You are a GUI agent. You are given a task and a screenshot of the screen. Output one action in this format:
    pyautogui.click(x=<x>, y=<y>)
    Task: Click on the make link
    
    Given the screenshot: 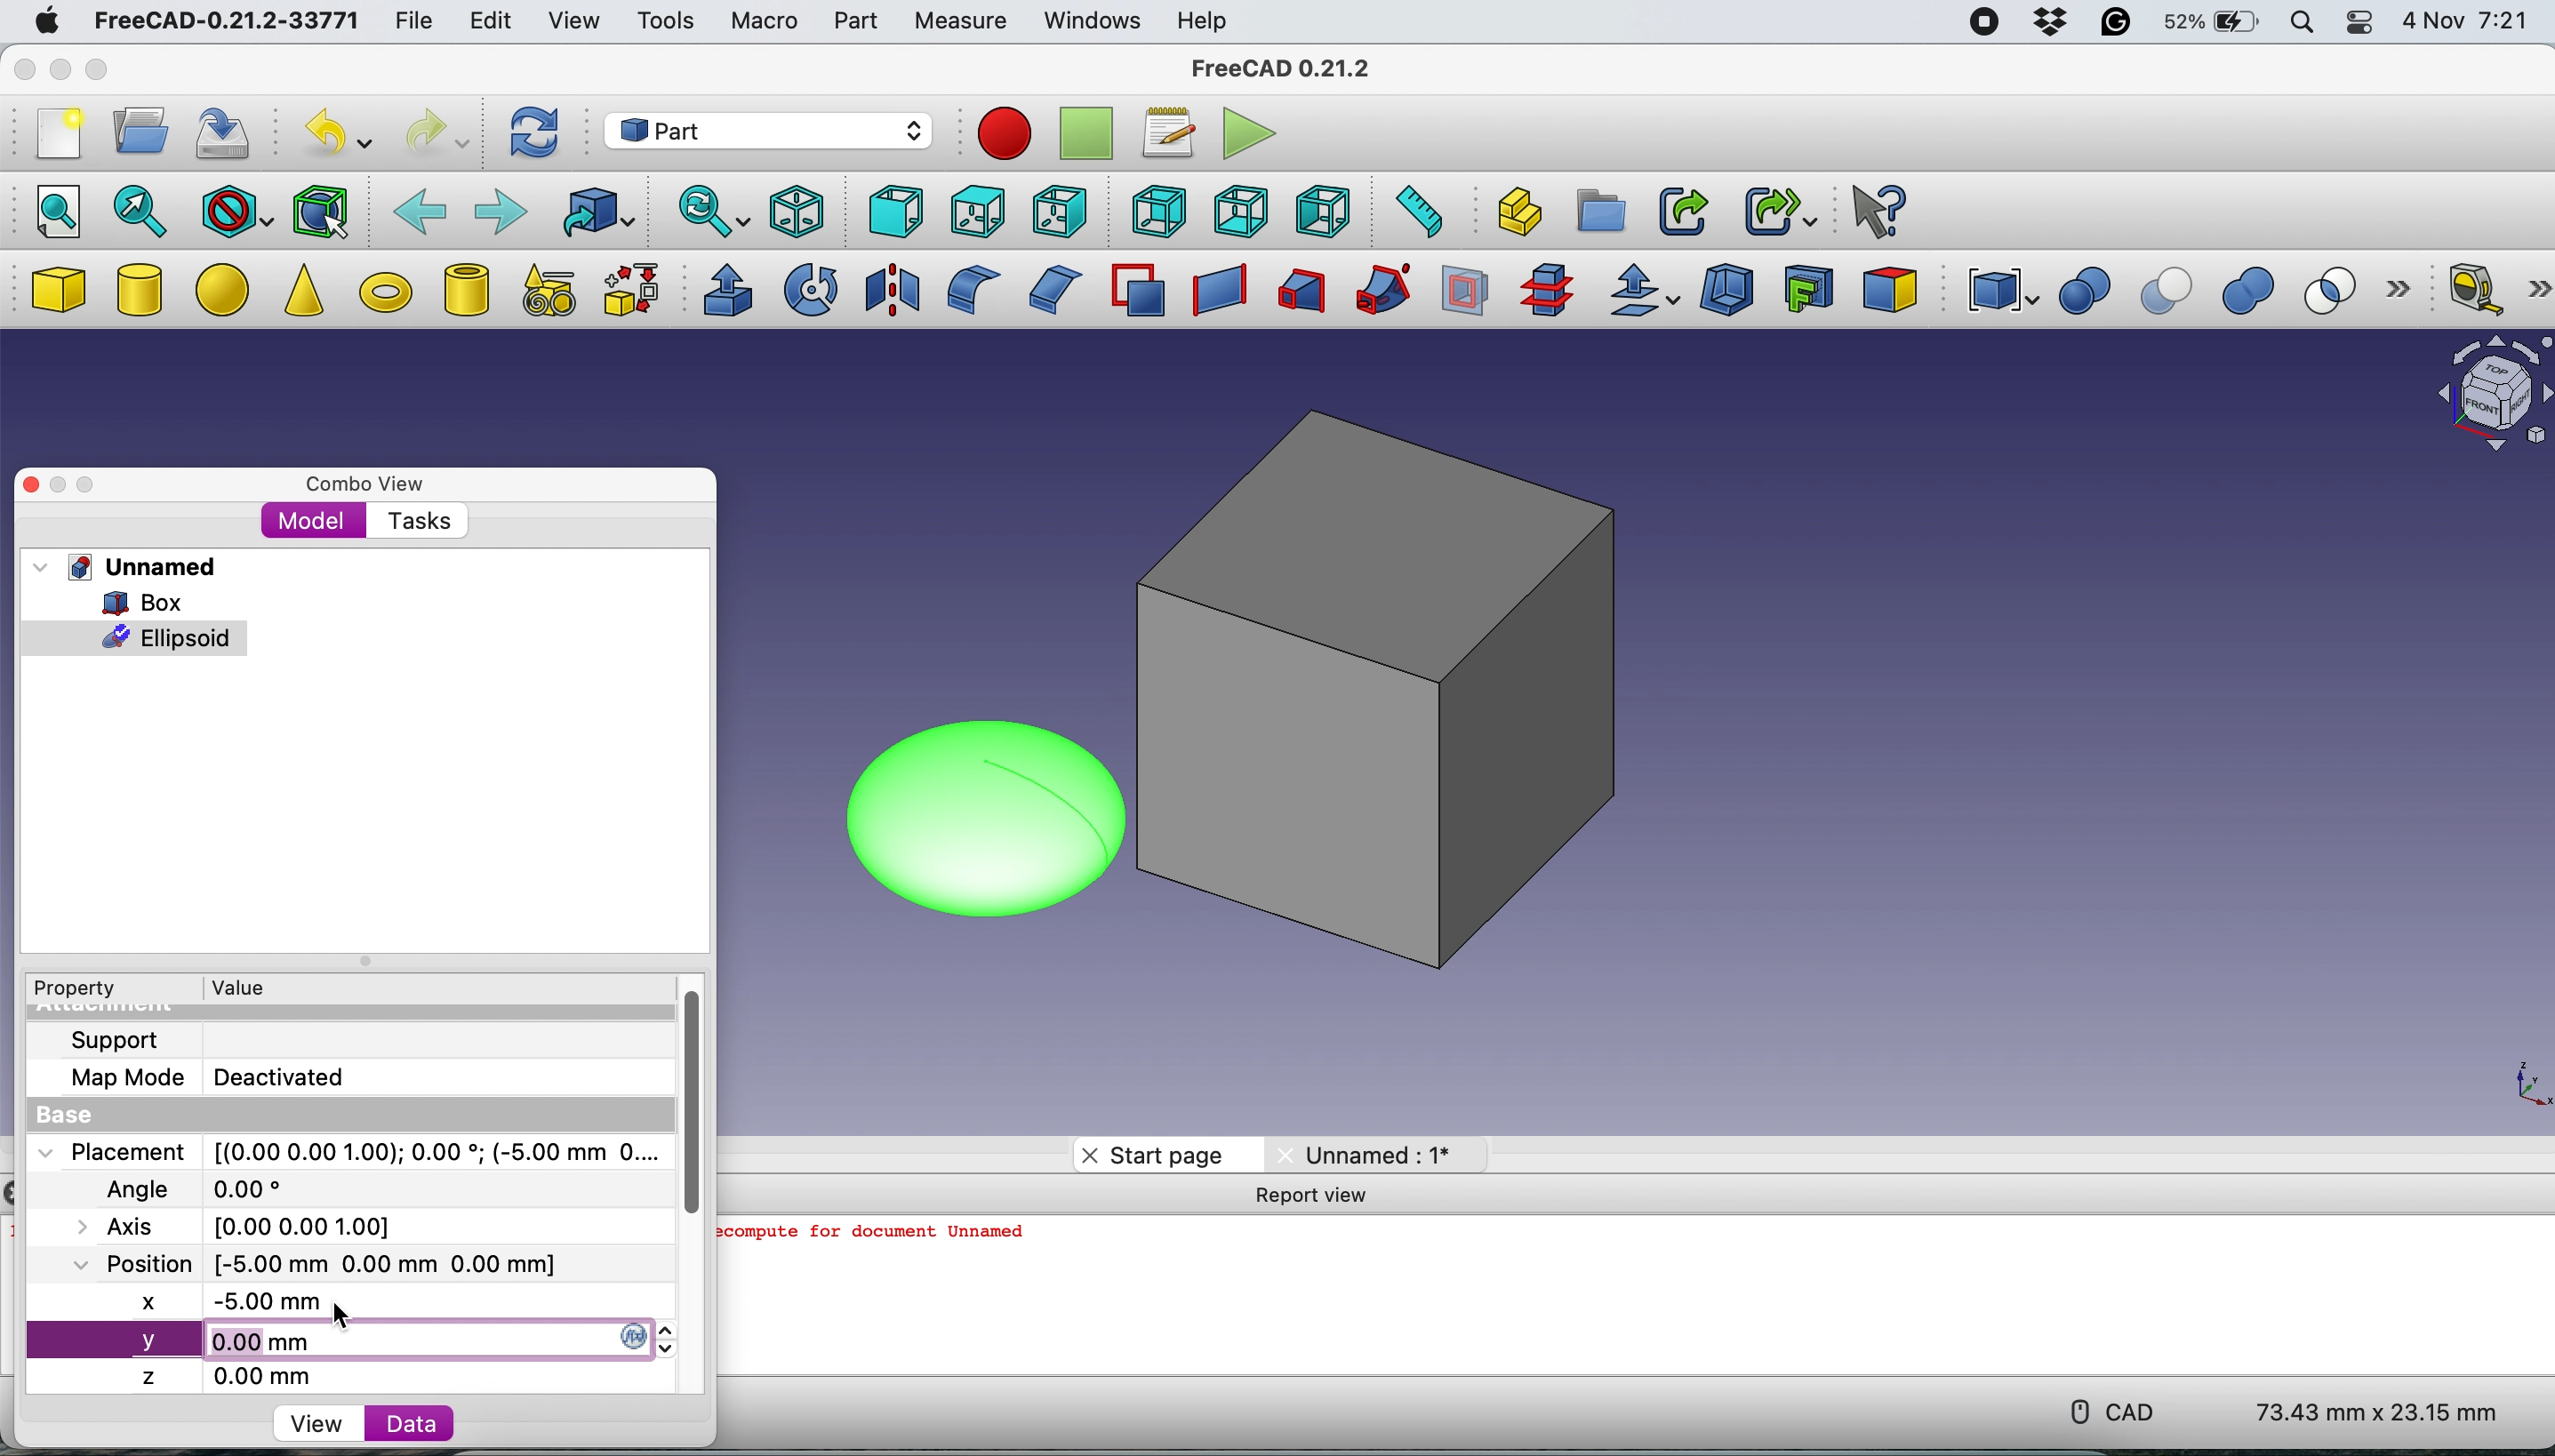 What is the action you would take?
    pyautogui.click(x=1682, y=210)
    